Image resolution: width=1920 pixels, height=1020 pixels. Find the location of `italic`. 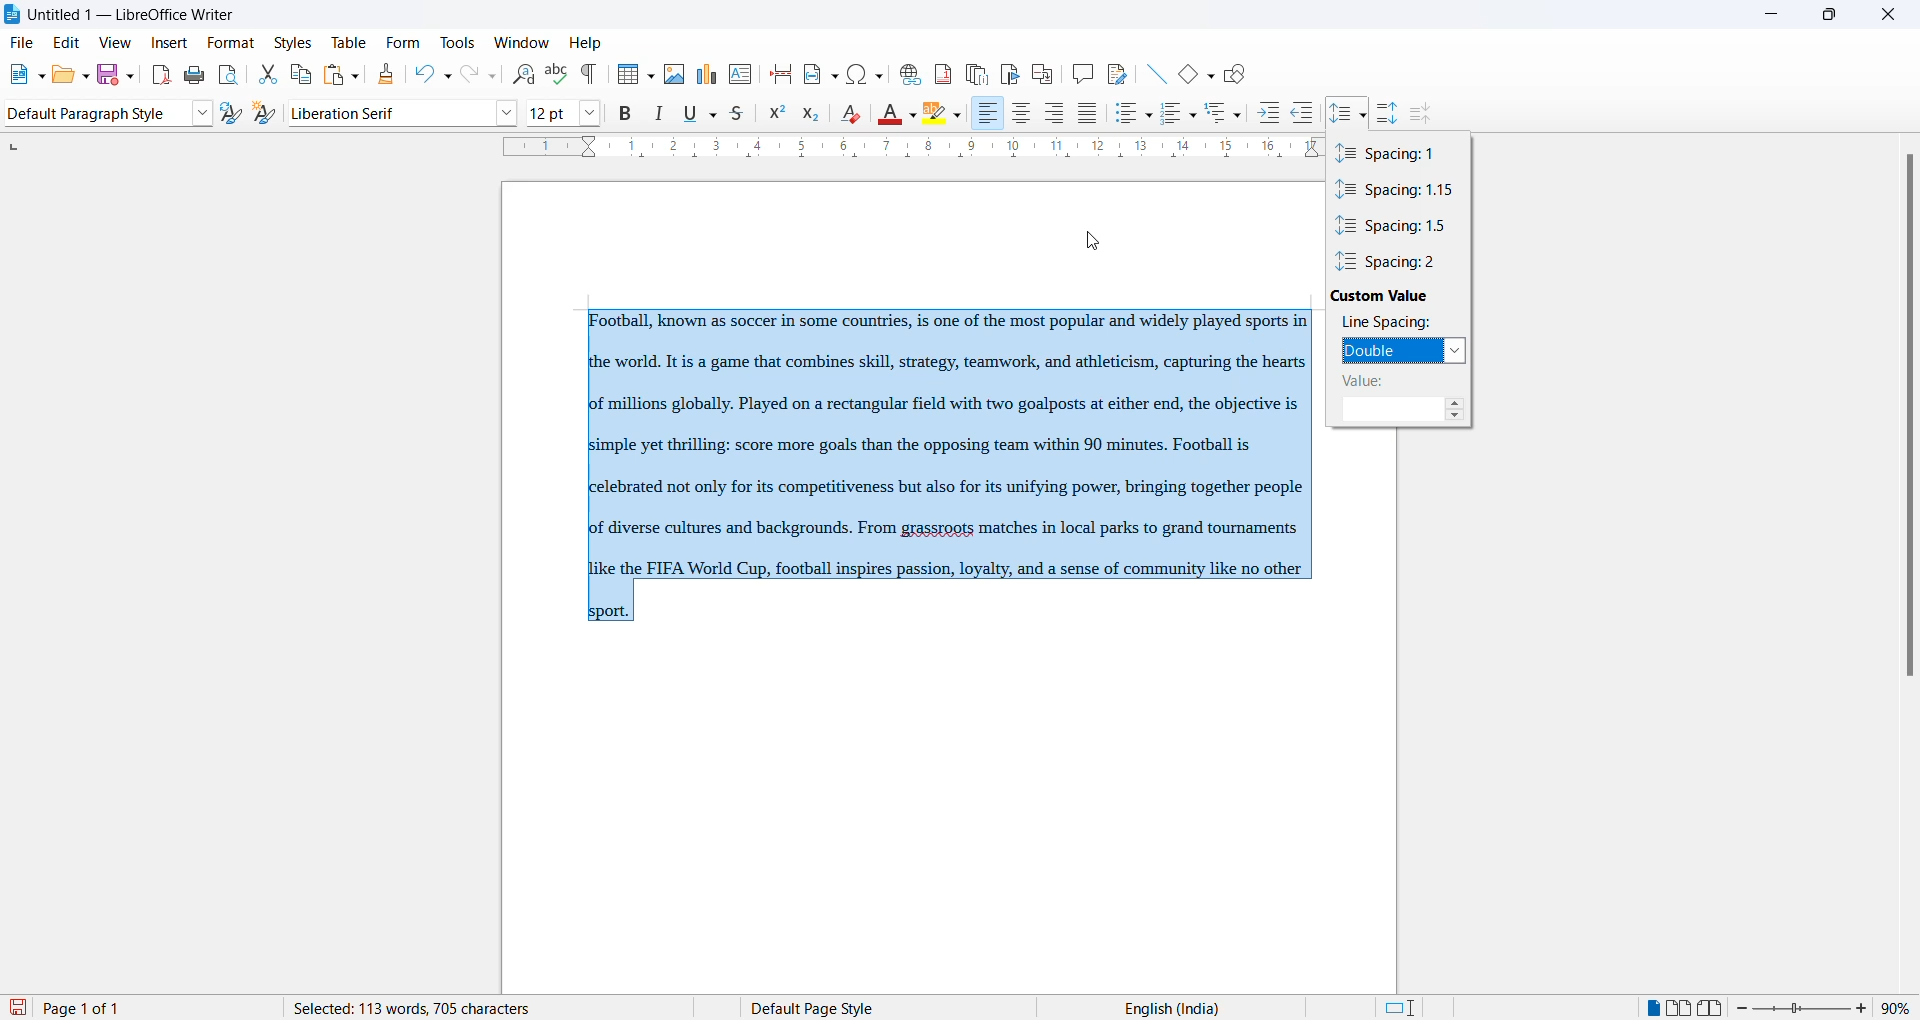

italic is located at coordinates (659, 111).